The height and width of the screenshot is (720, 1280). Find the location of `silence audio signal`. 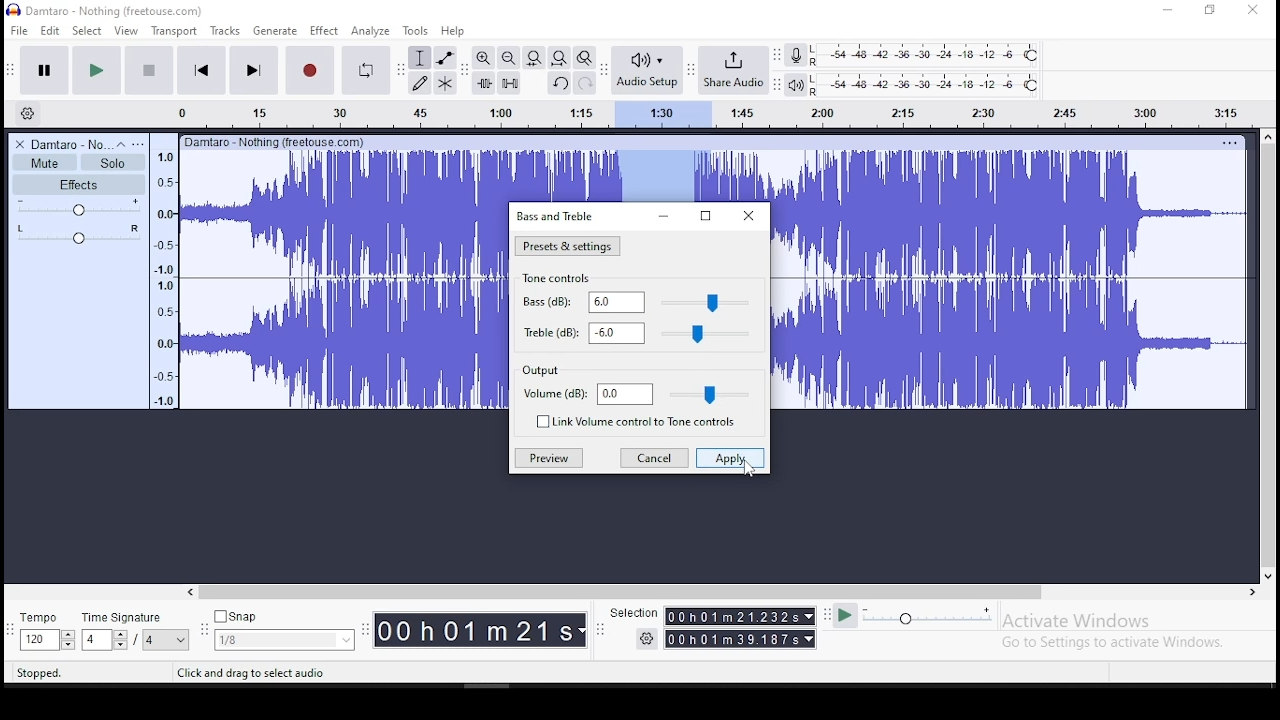

silence audio signal is located at coordinates (510, 83).